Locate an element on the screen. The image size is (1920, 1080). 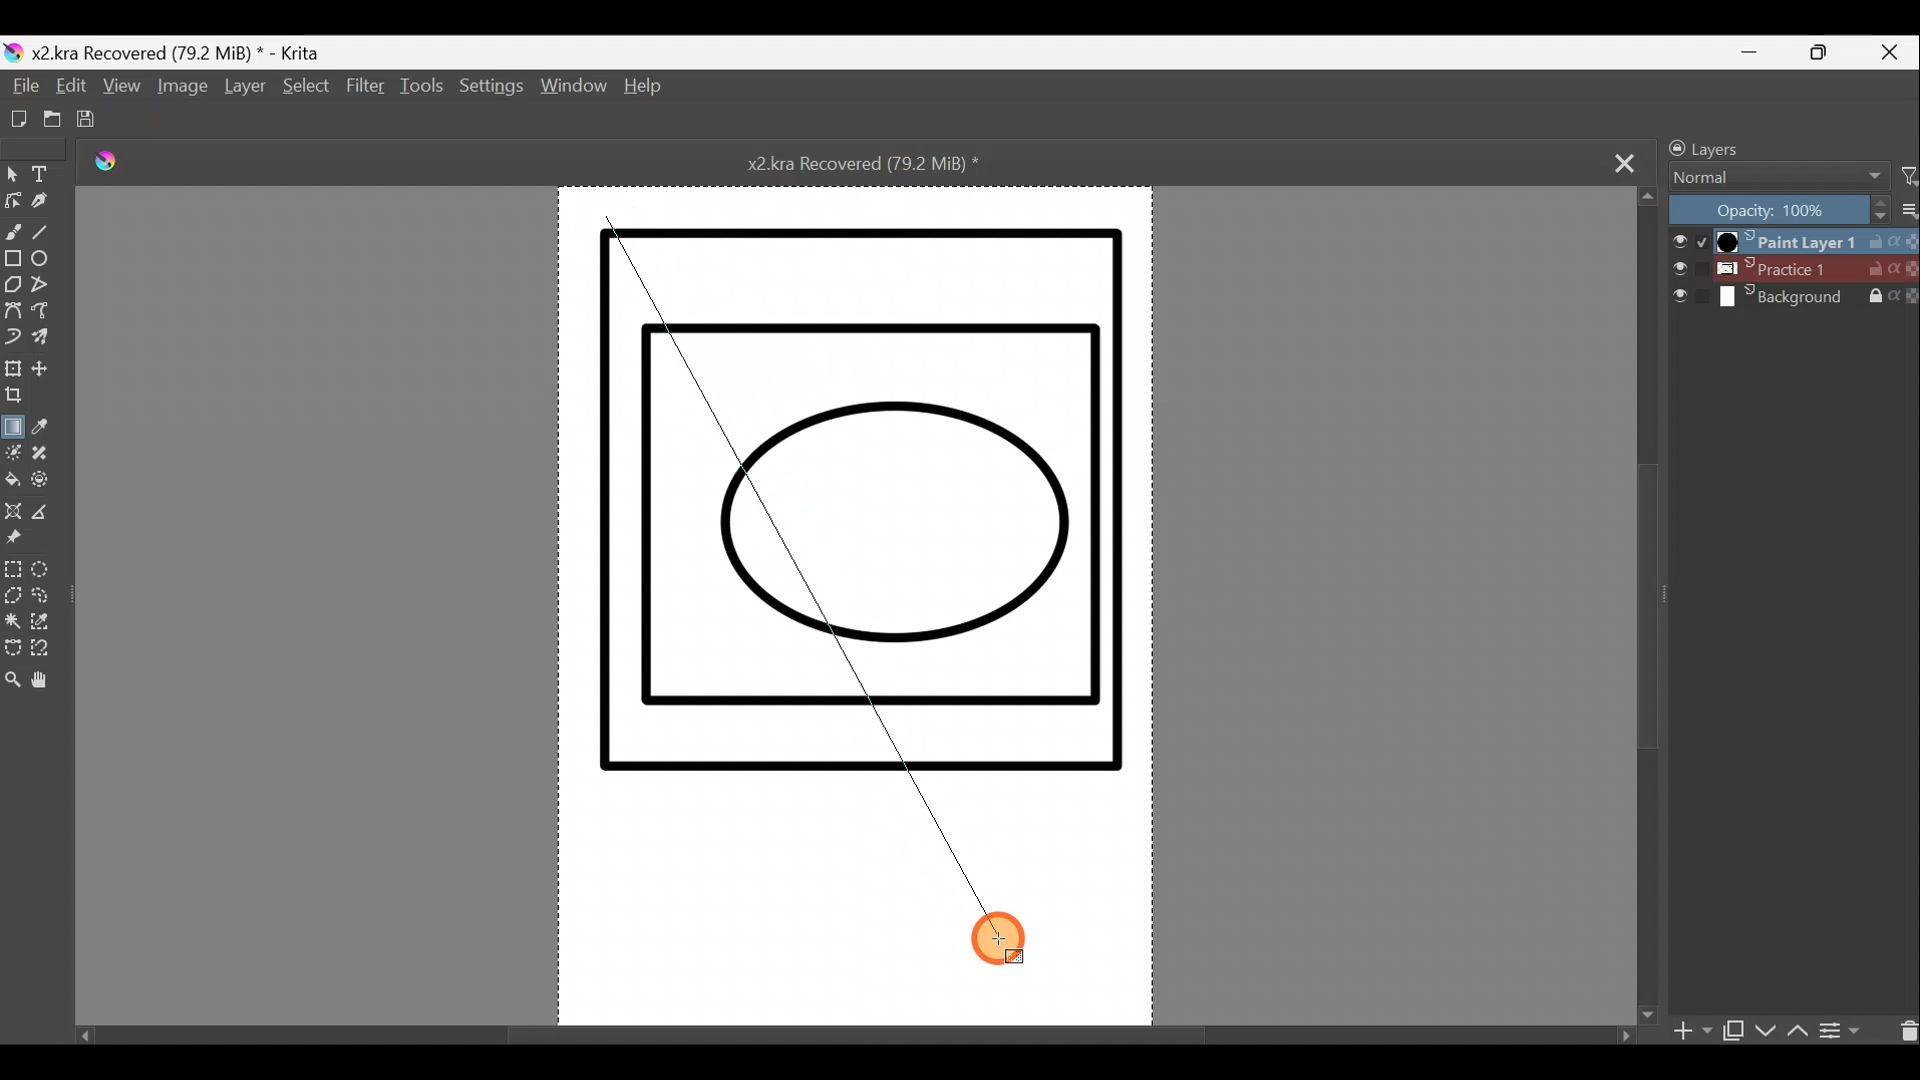
Polgonal selection tool is located at coordinates (12, 597).